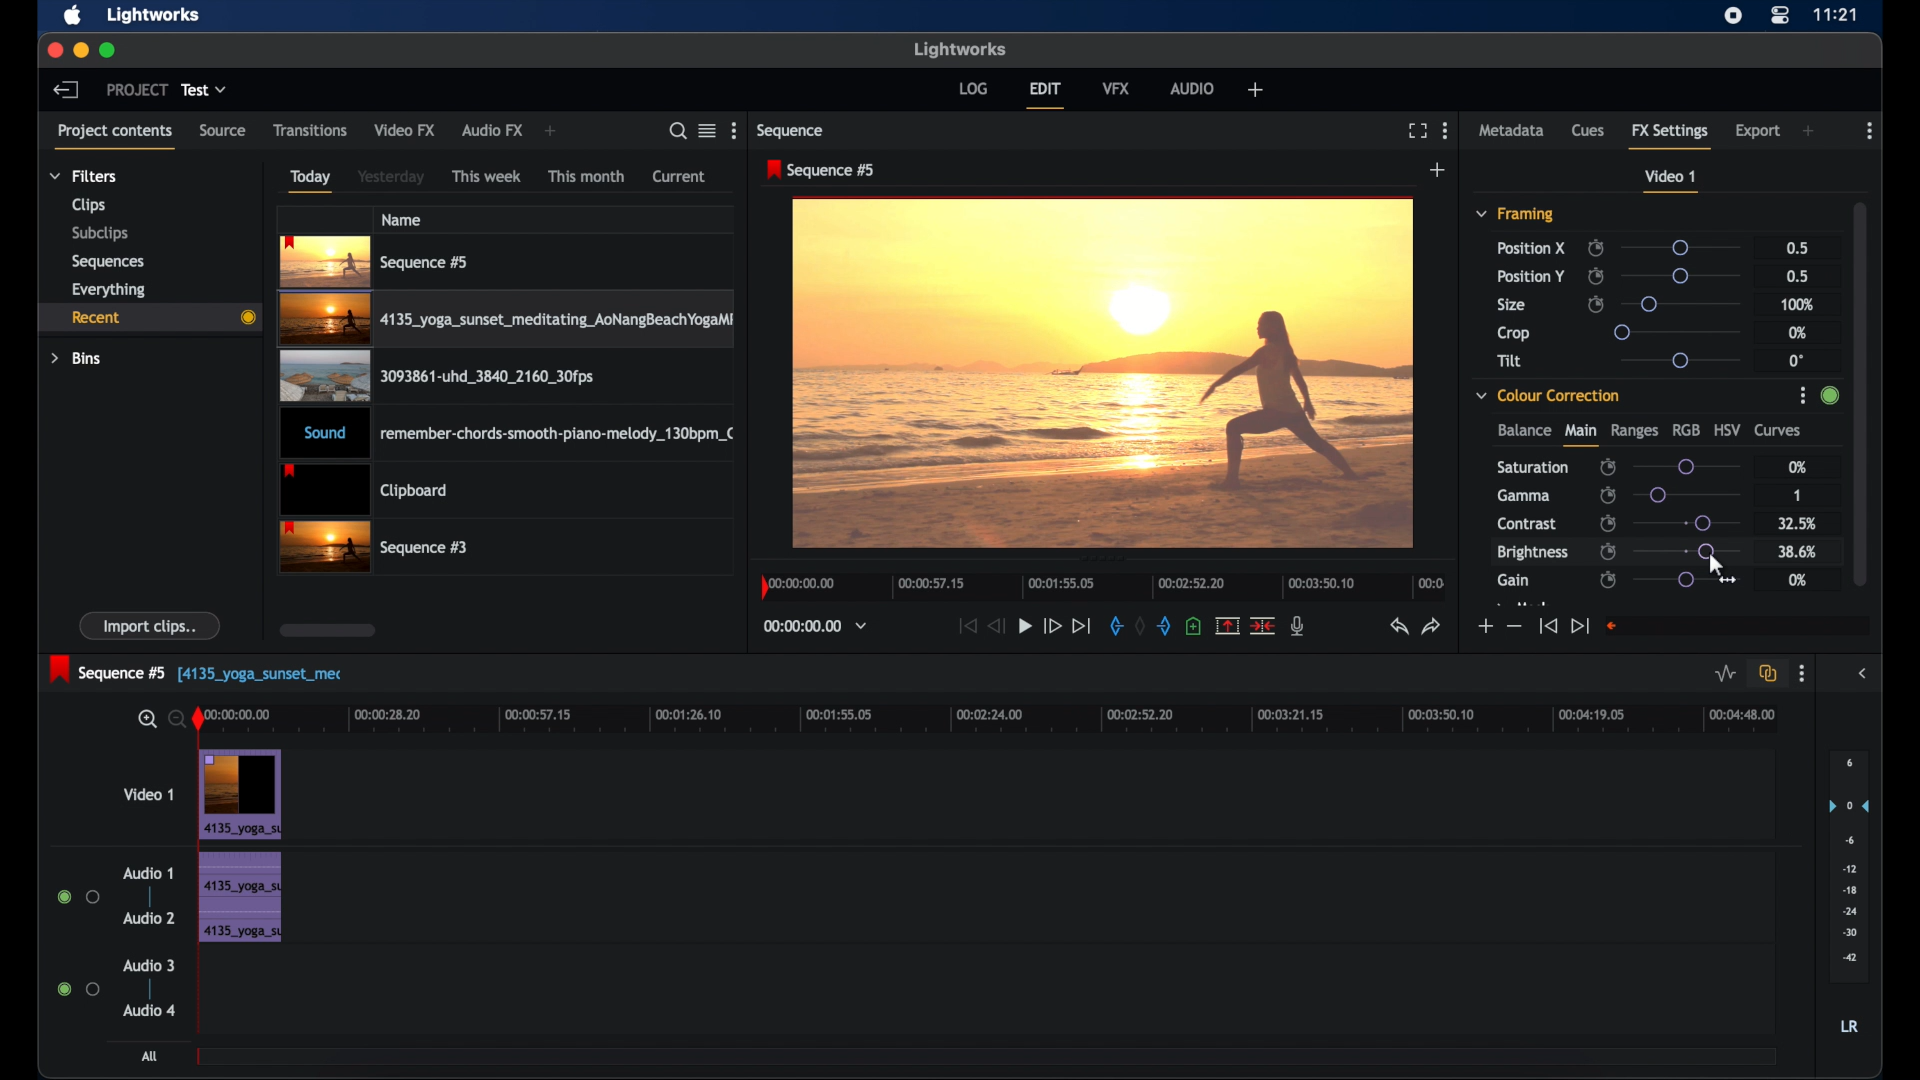  I want to click on video clip, so click(509, 322).